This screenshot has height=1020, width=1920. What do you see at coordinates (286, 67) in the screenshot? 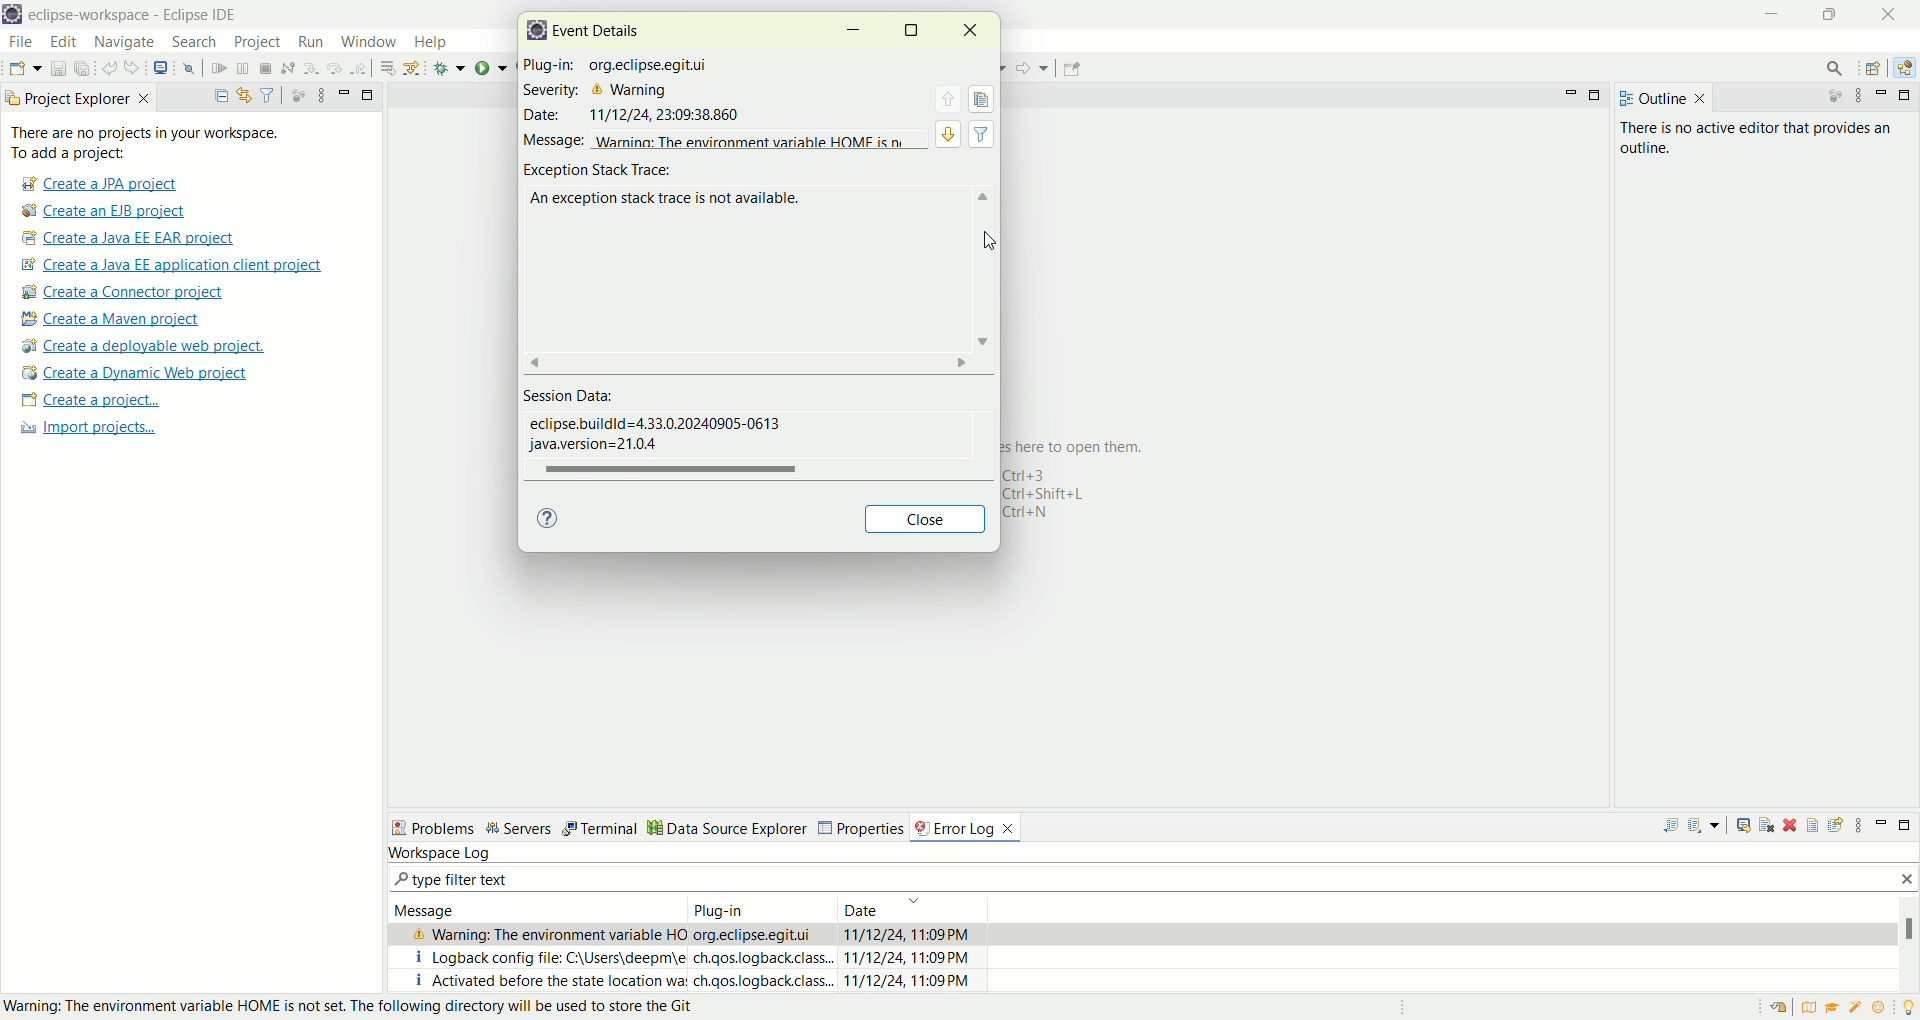
I see `disconnect` at bounding box center [286, 67].